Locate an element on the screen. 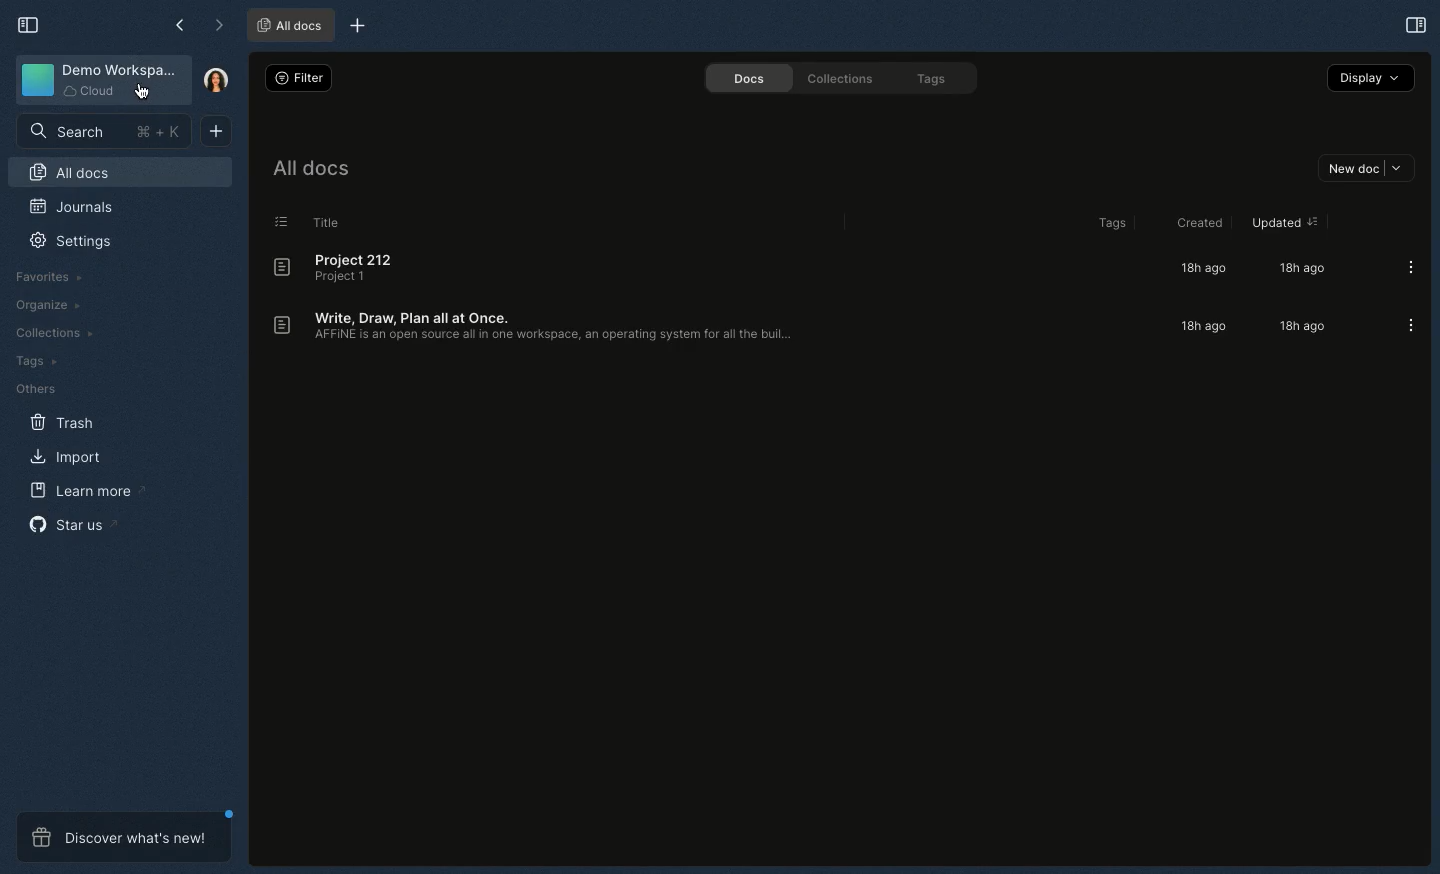 This screenshot has width=1440, height=874. Display is located at coordinates (1369, 78).